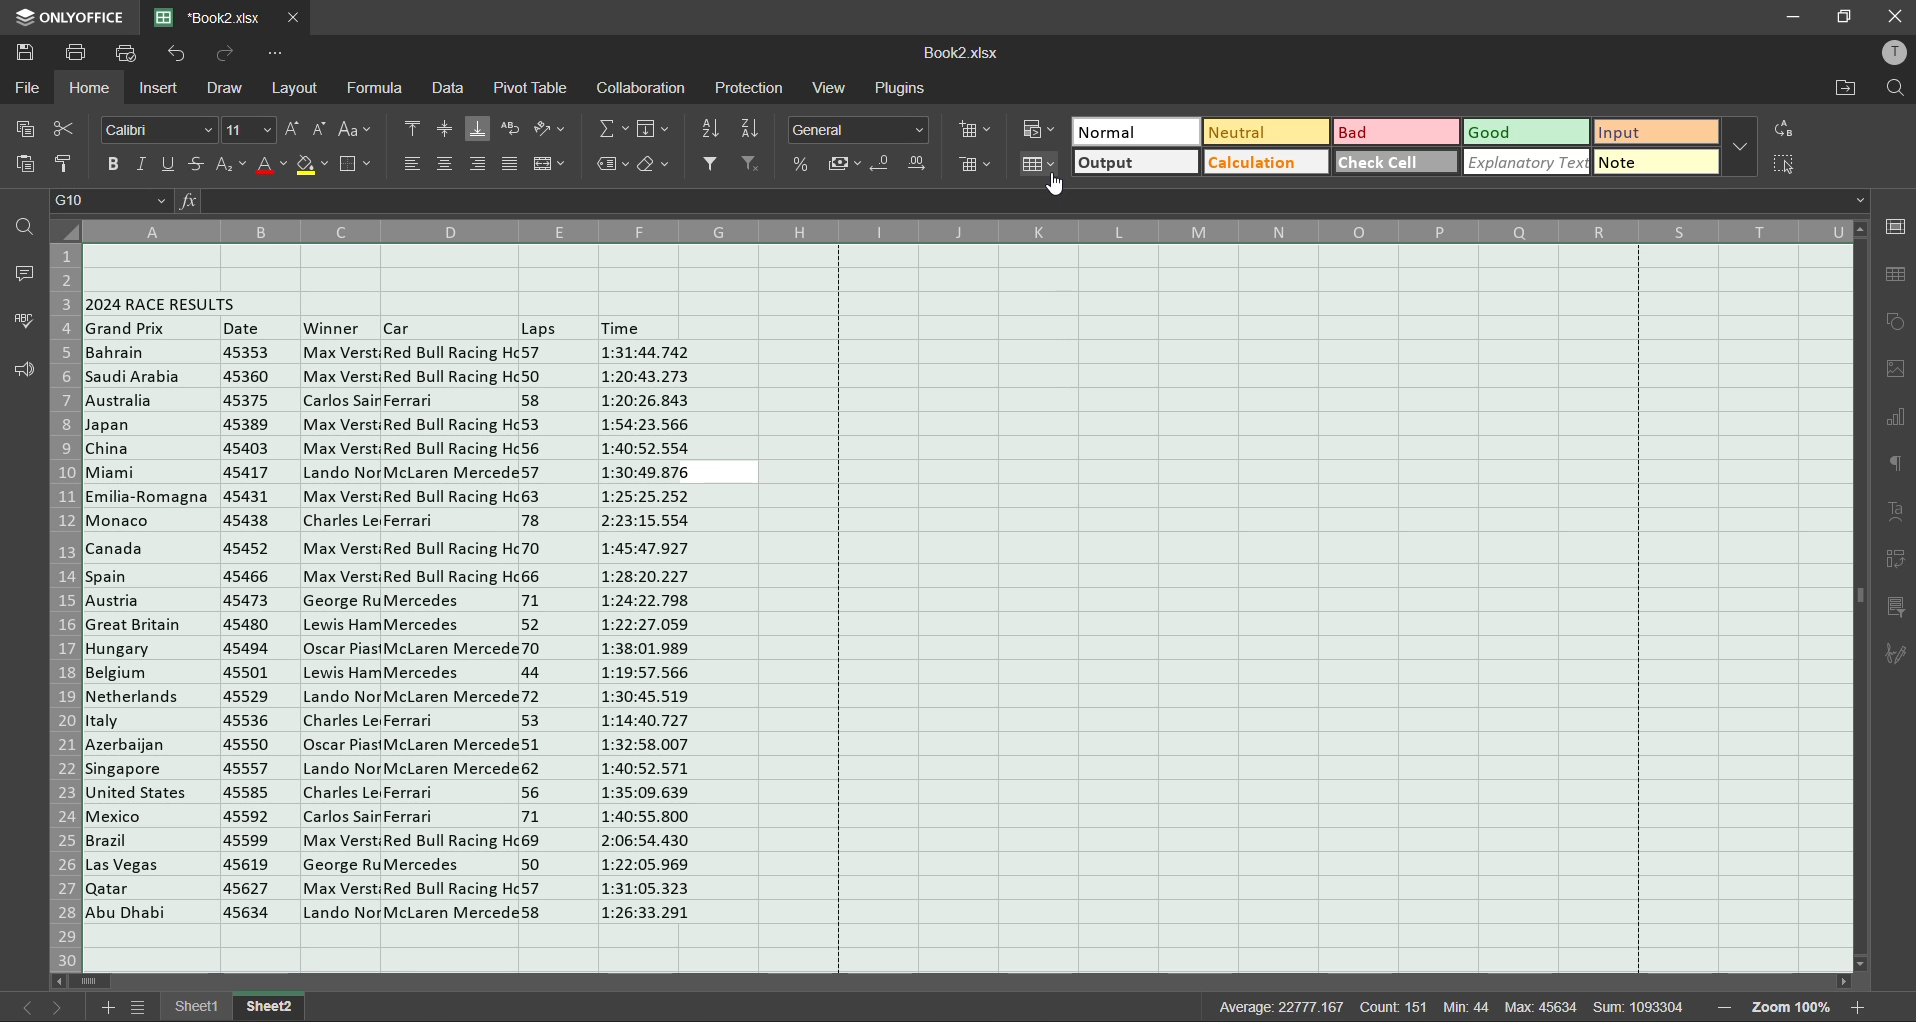 Image resolution: width=1916 pixels, height=1022 pixels. What do you see at coordinates (294, 129) in the screenshot?
I see `increment size` at bounding box center [294, 129].